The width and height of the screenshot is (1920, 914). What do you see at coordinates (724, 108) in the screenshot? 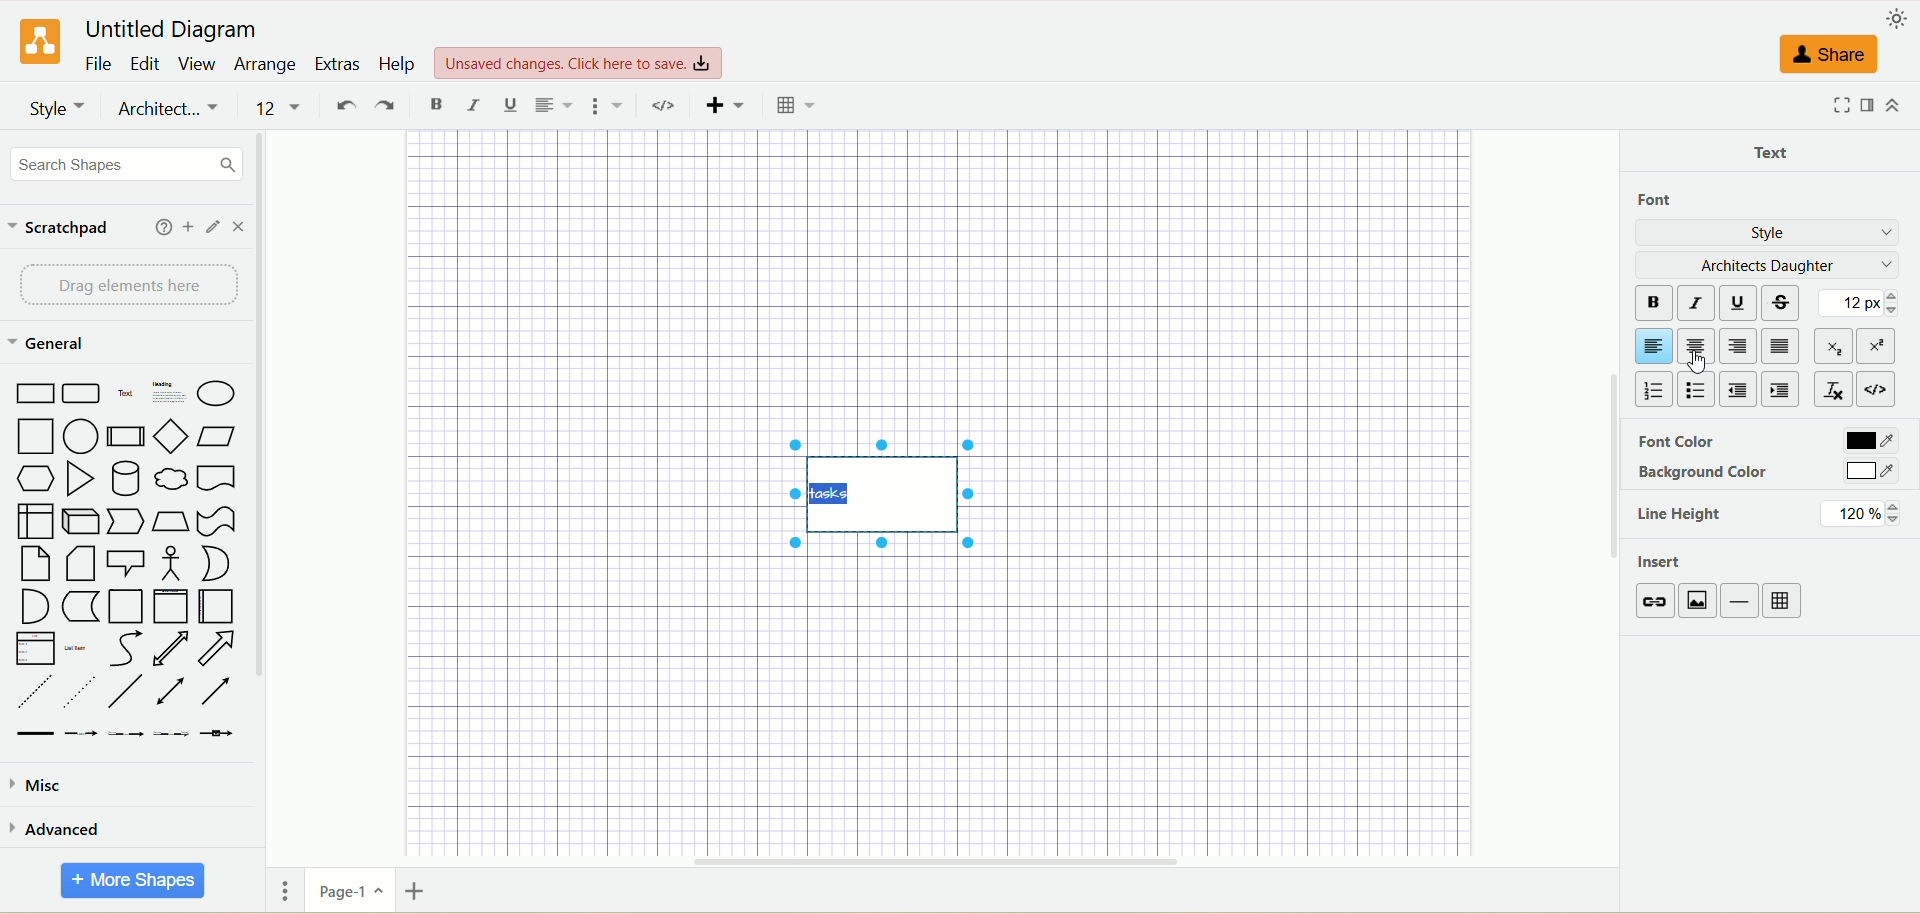
I see `Add` at bounding box center [724, 108].